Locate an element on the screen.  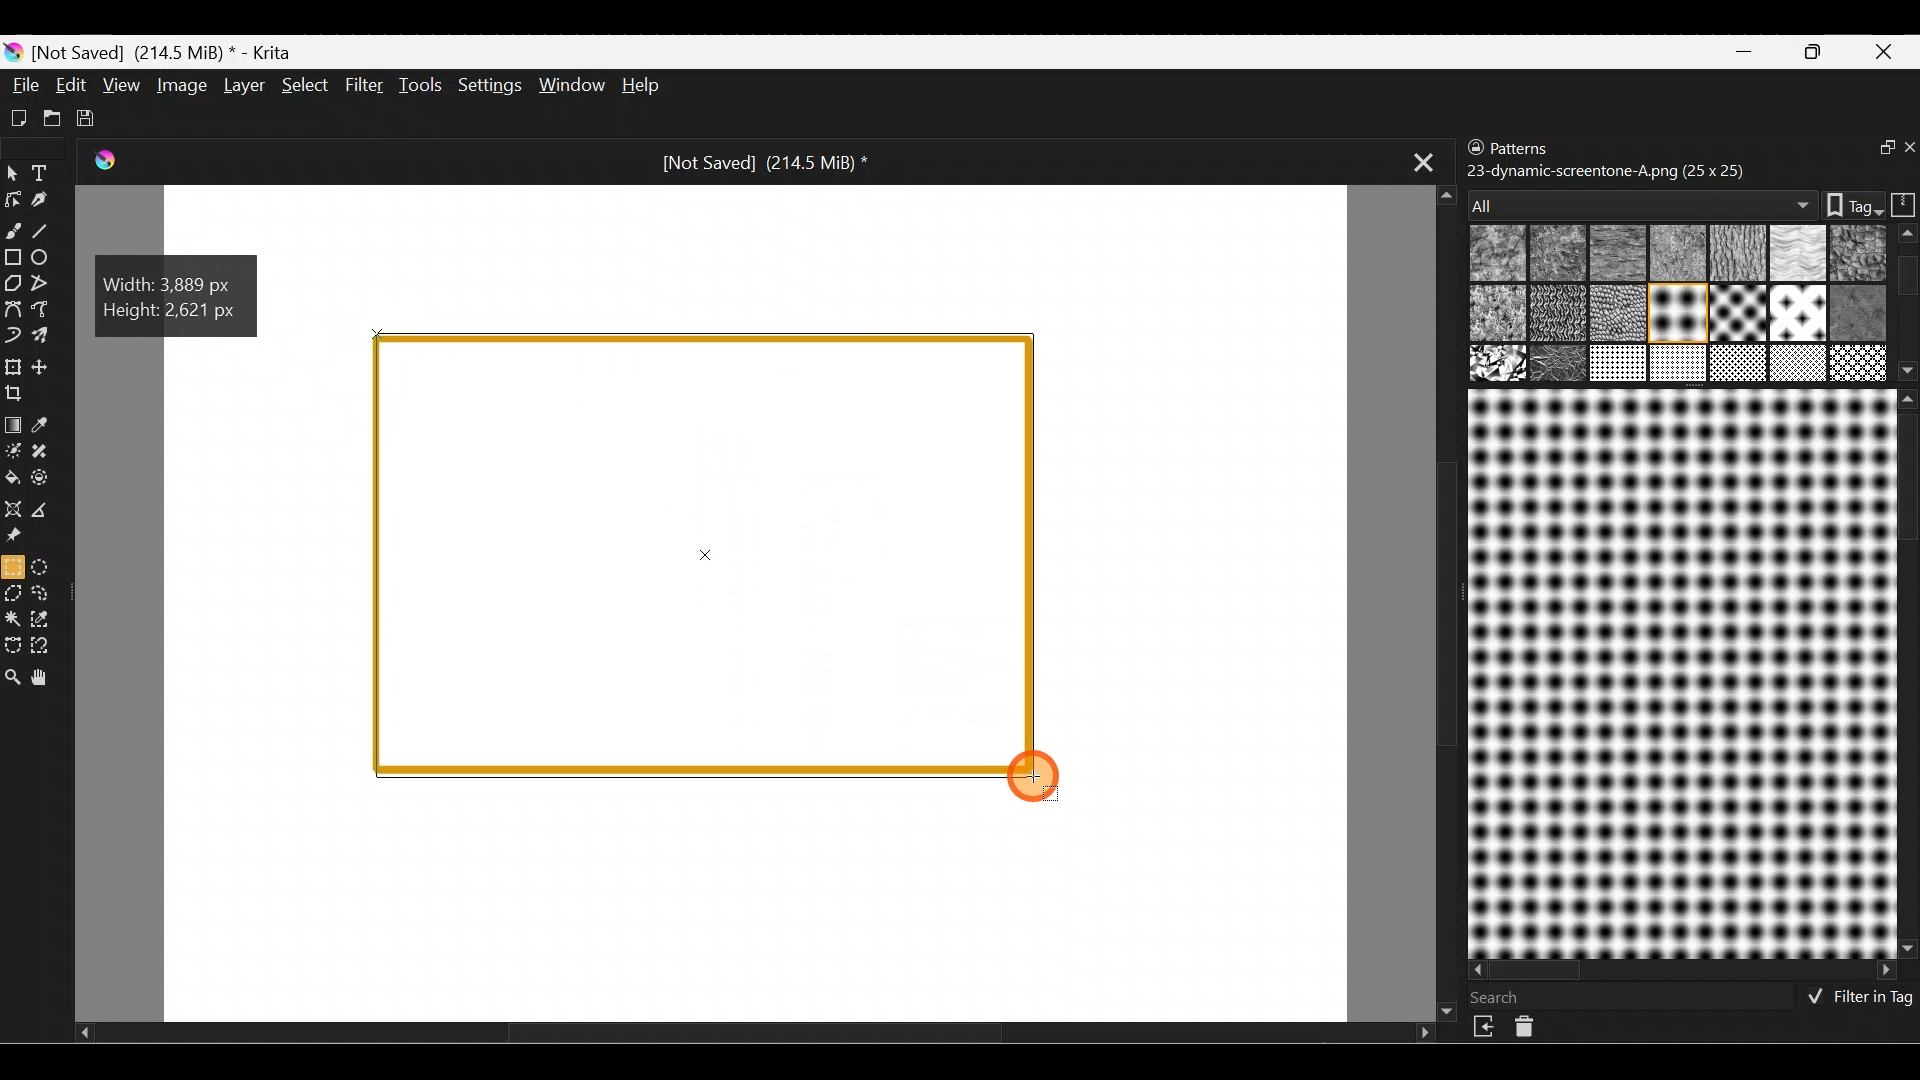
Create new document is located at coordinates (18, 119).